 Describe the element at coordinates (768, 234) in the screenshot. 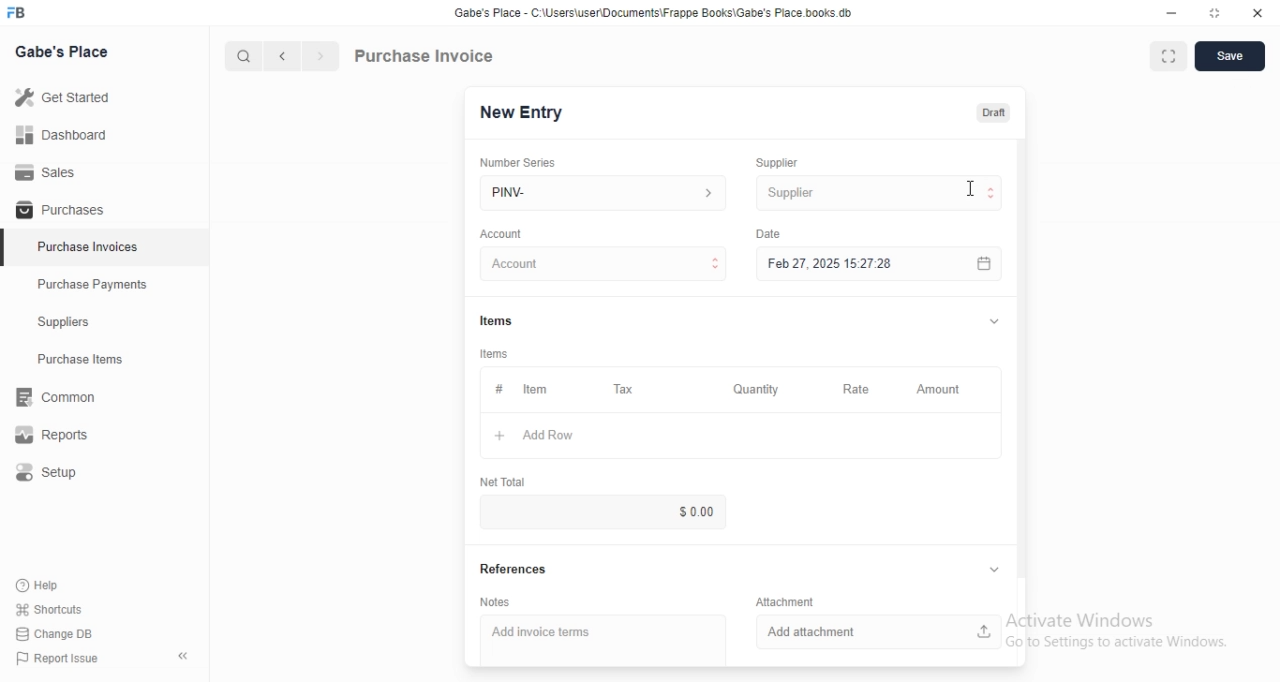

I see `Date` at that location.